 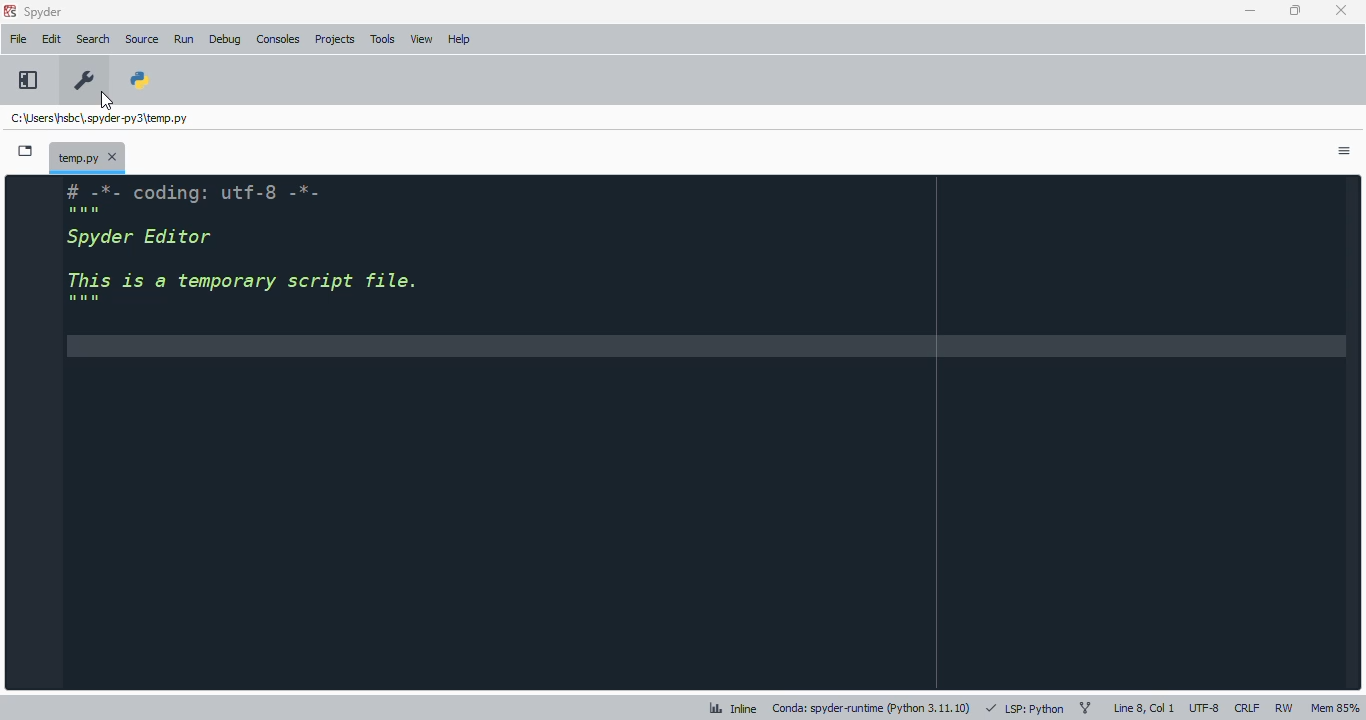 What do you see at coordinates (93, 39) in the screenshot?
I see `search` at bounding box center [93, 39].